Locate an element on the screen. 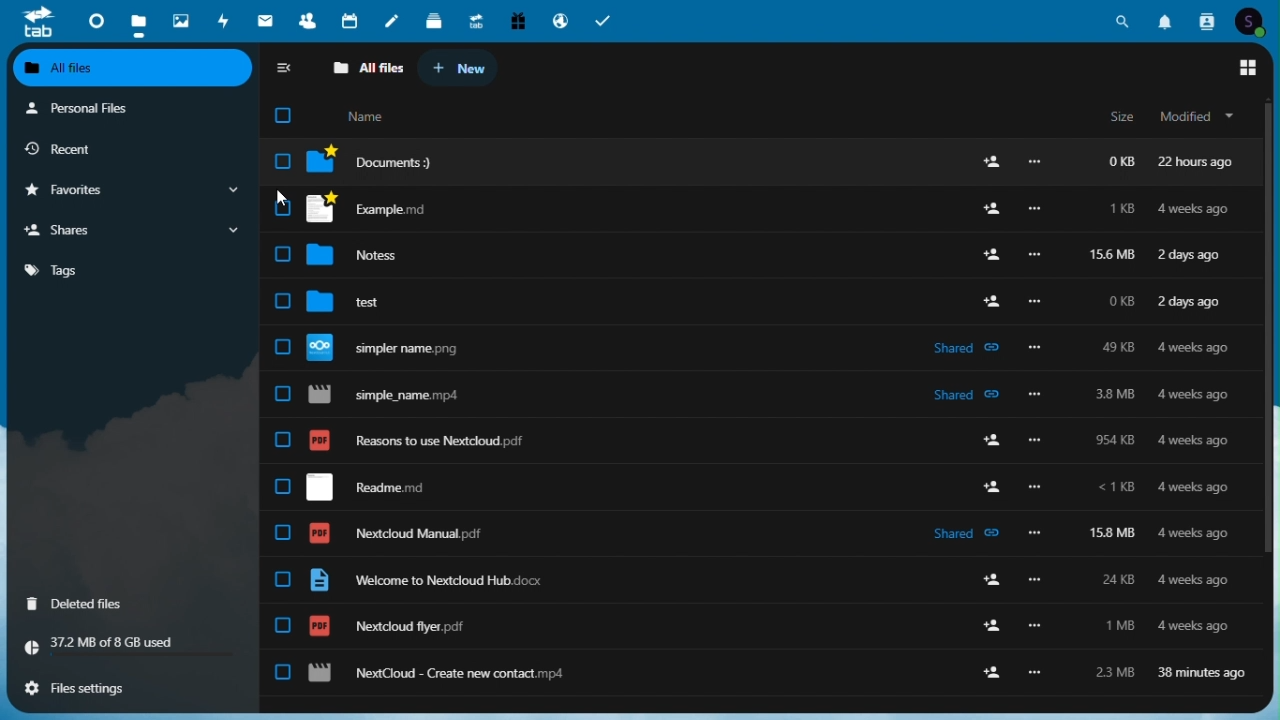 The image size is (1280, 720). Notifications is located at coordinates (1163, 21).